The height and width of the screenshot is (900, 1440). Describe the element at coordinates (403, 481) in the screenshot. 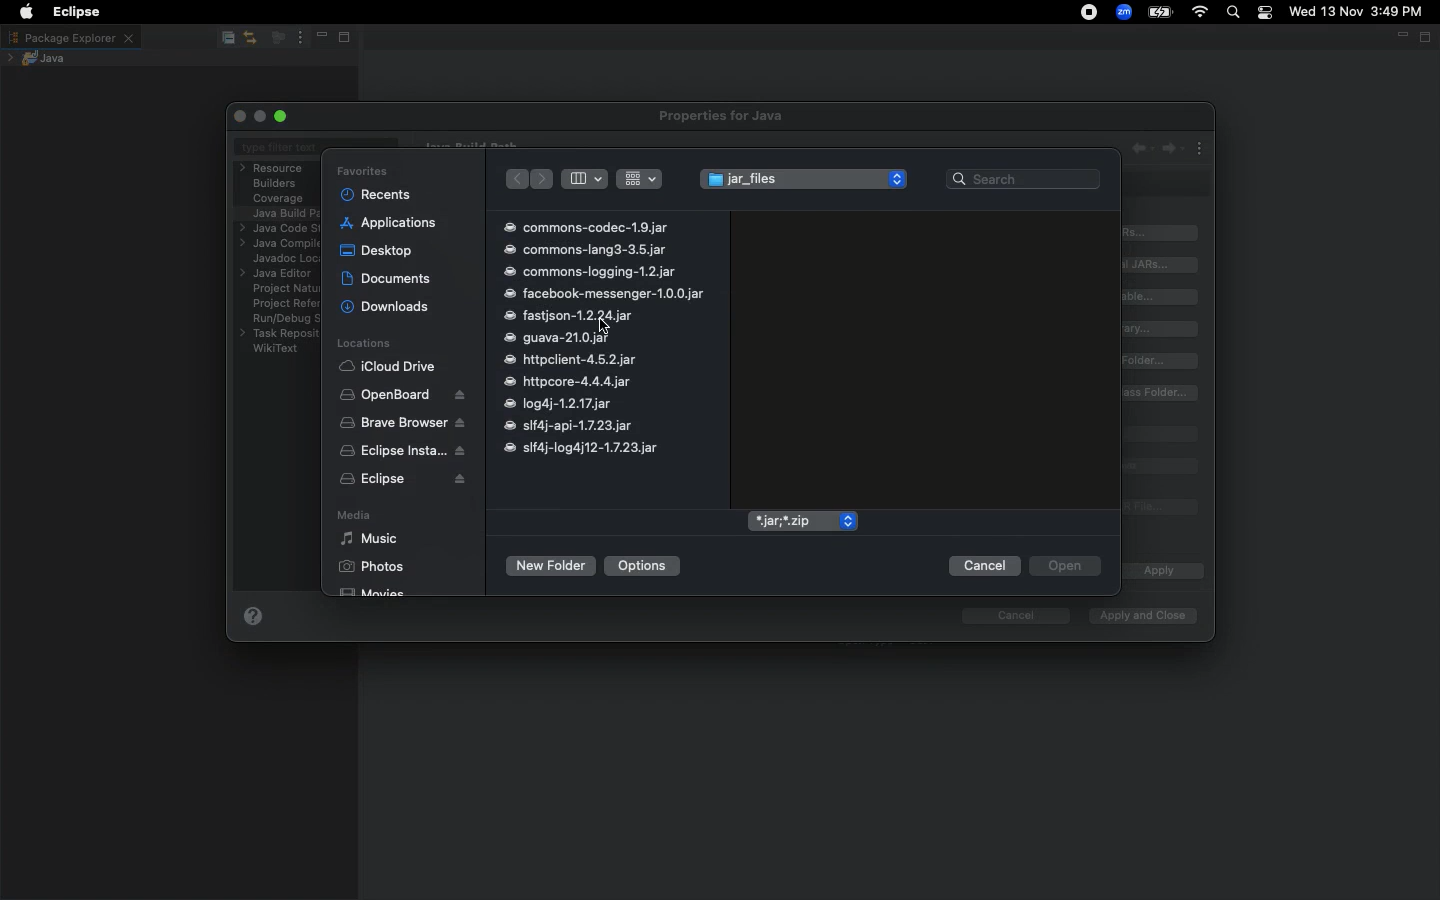

I see `Eclipse` at that location.